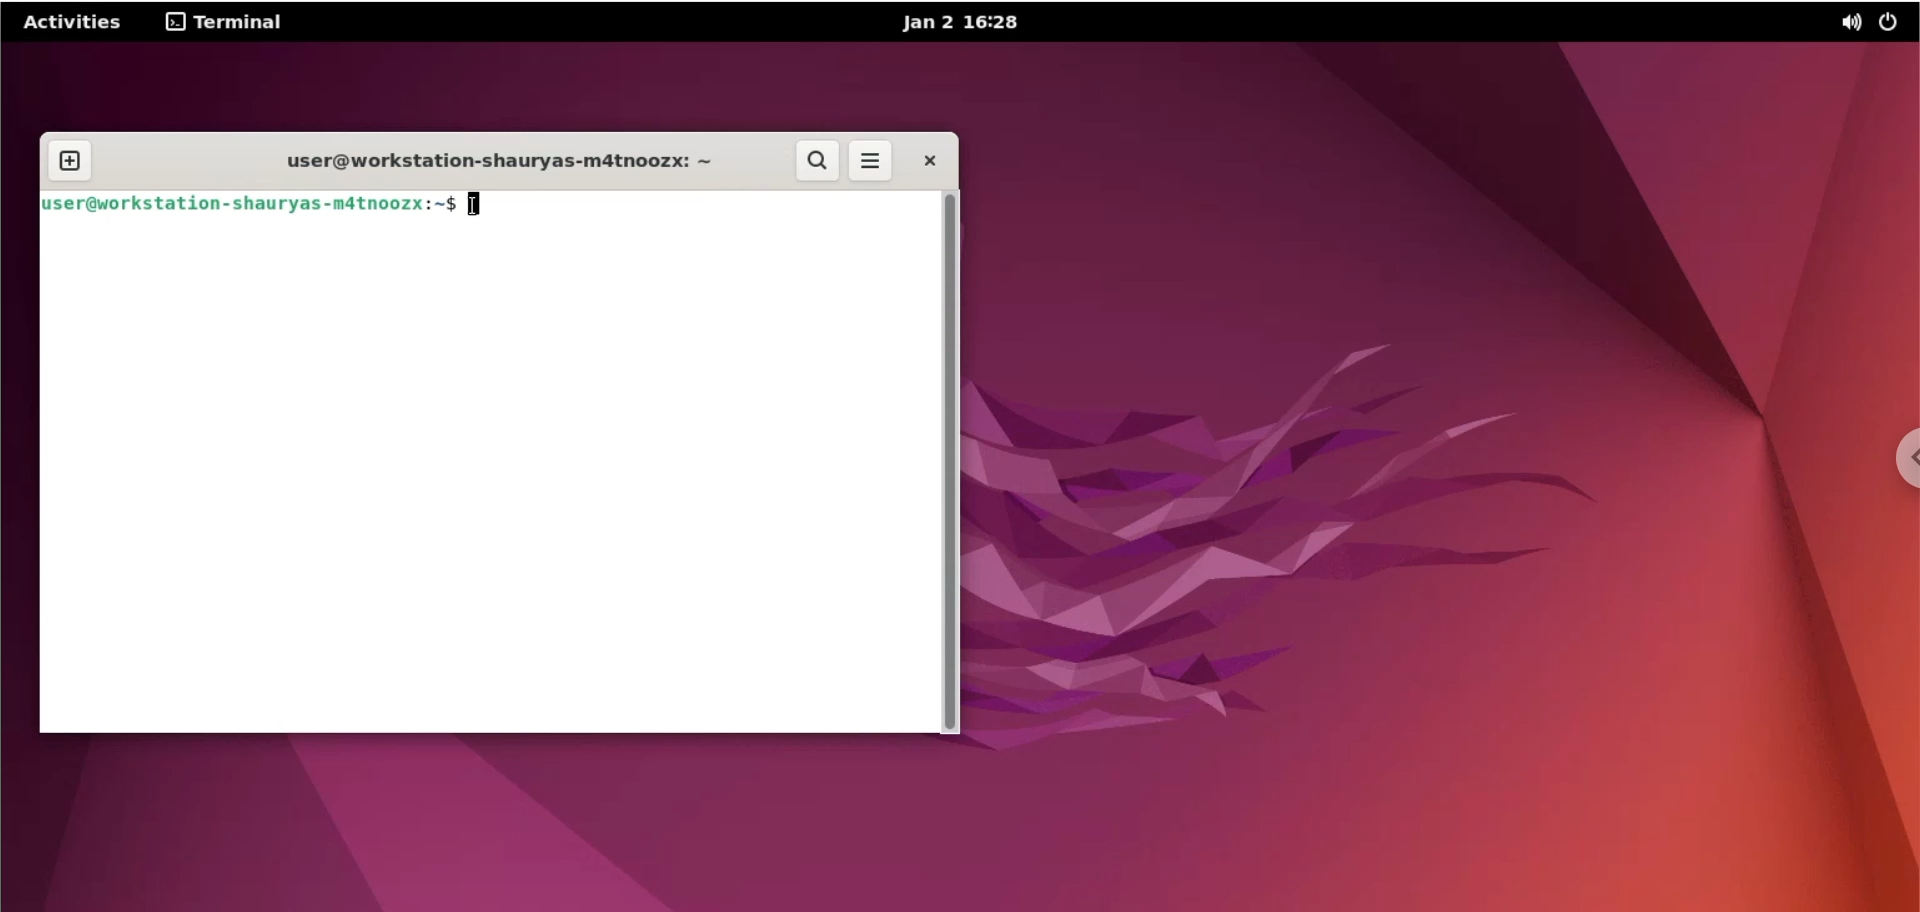 The height and width of the screenshot is (912, 1920). Describe the element at coordinates (1845, 23) in the screenshot. I see `sound options` at that location.